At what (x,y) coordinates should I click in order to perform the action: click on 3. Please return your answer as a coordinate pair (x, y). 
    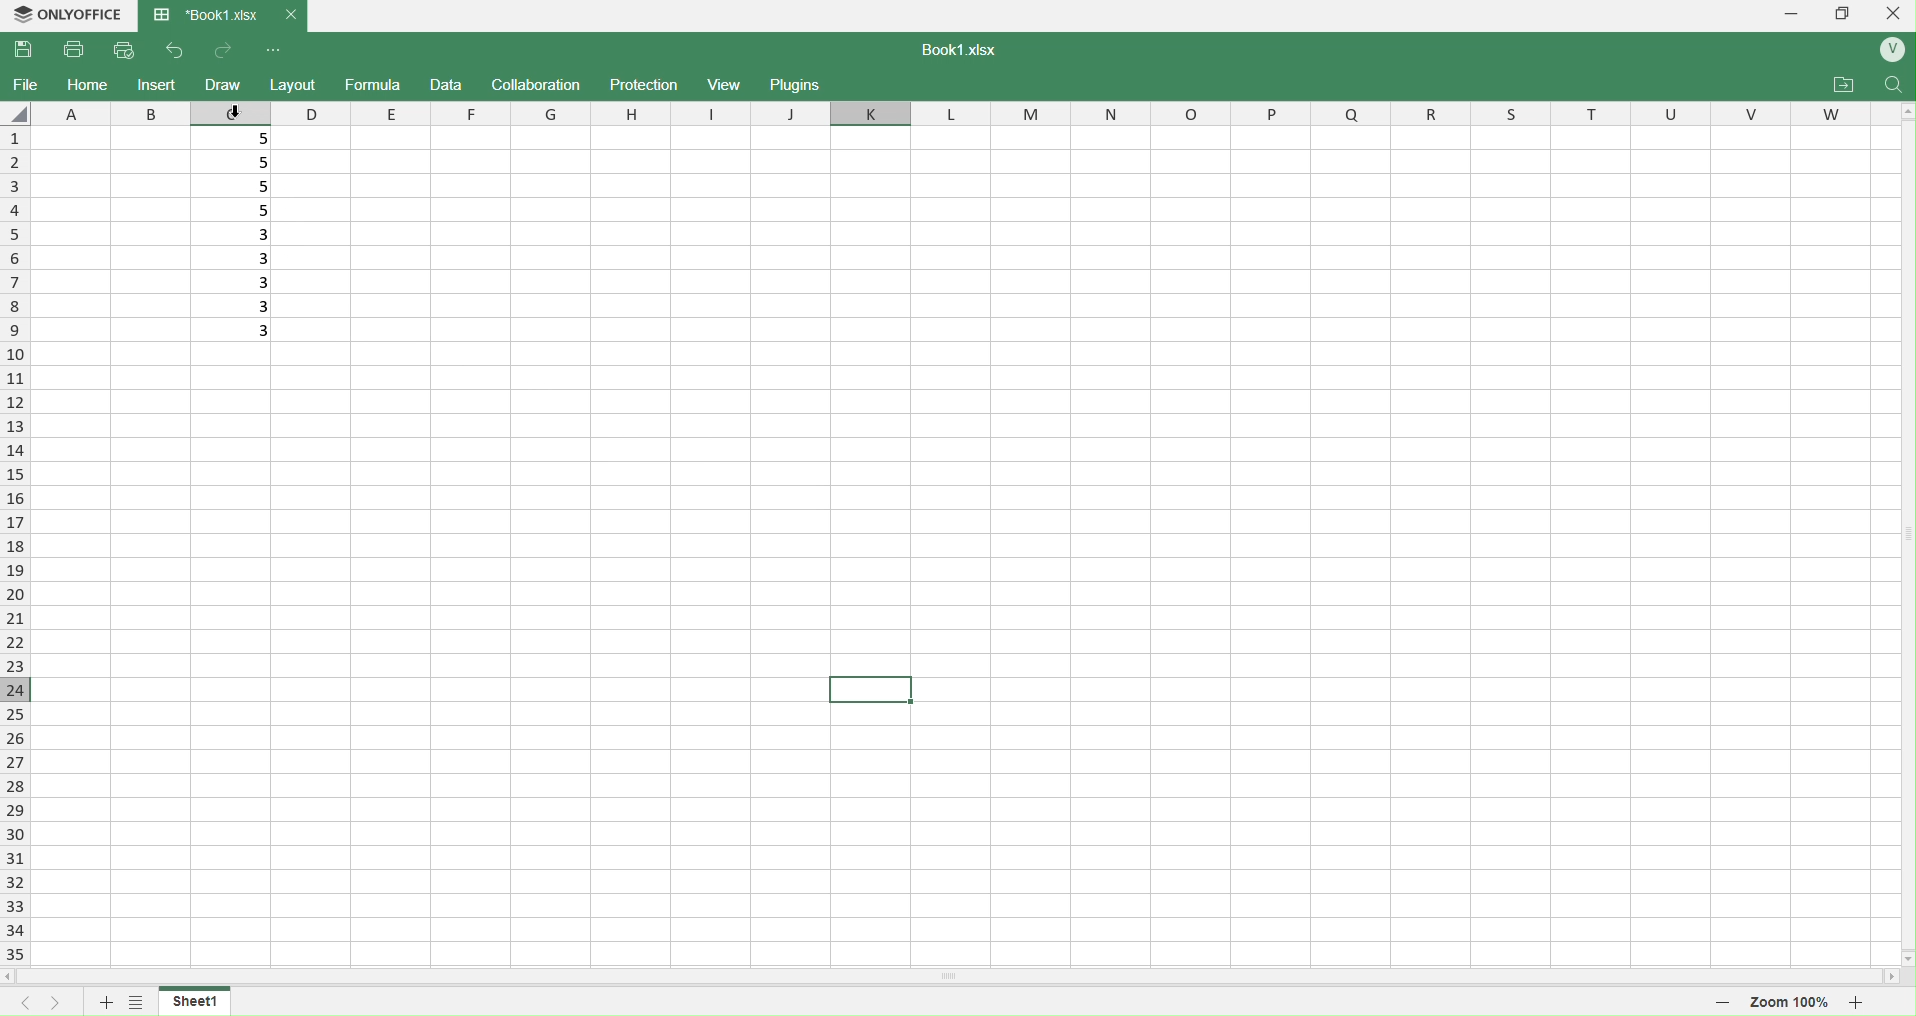
    Looking at the image, I should click on (239, 280).